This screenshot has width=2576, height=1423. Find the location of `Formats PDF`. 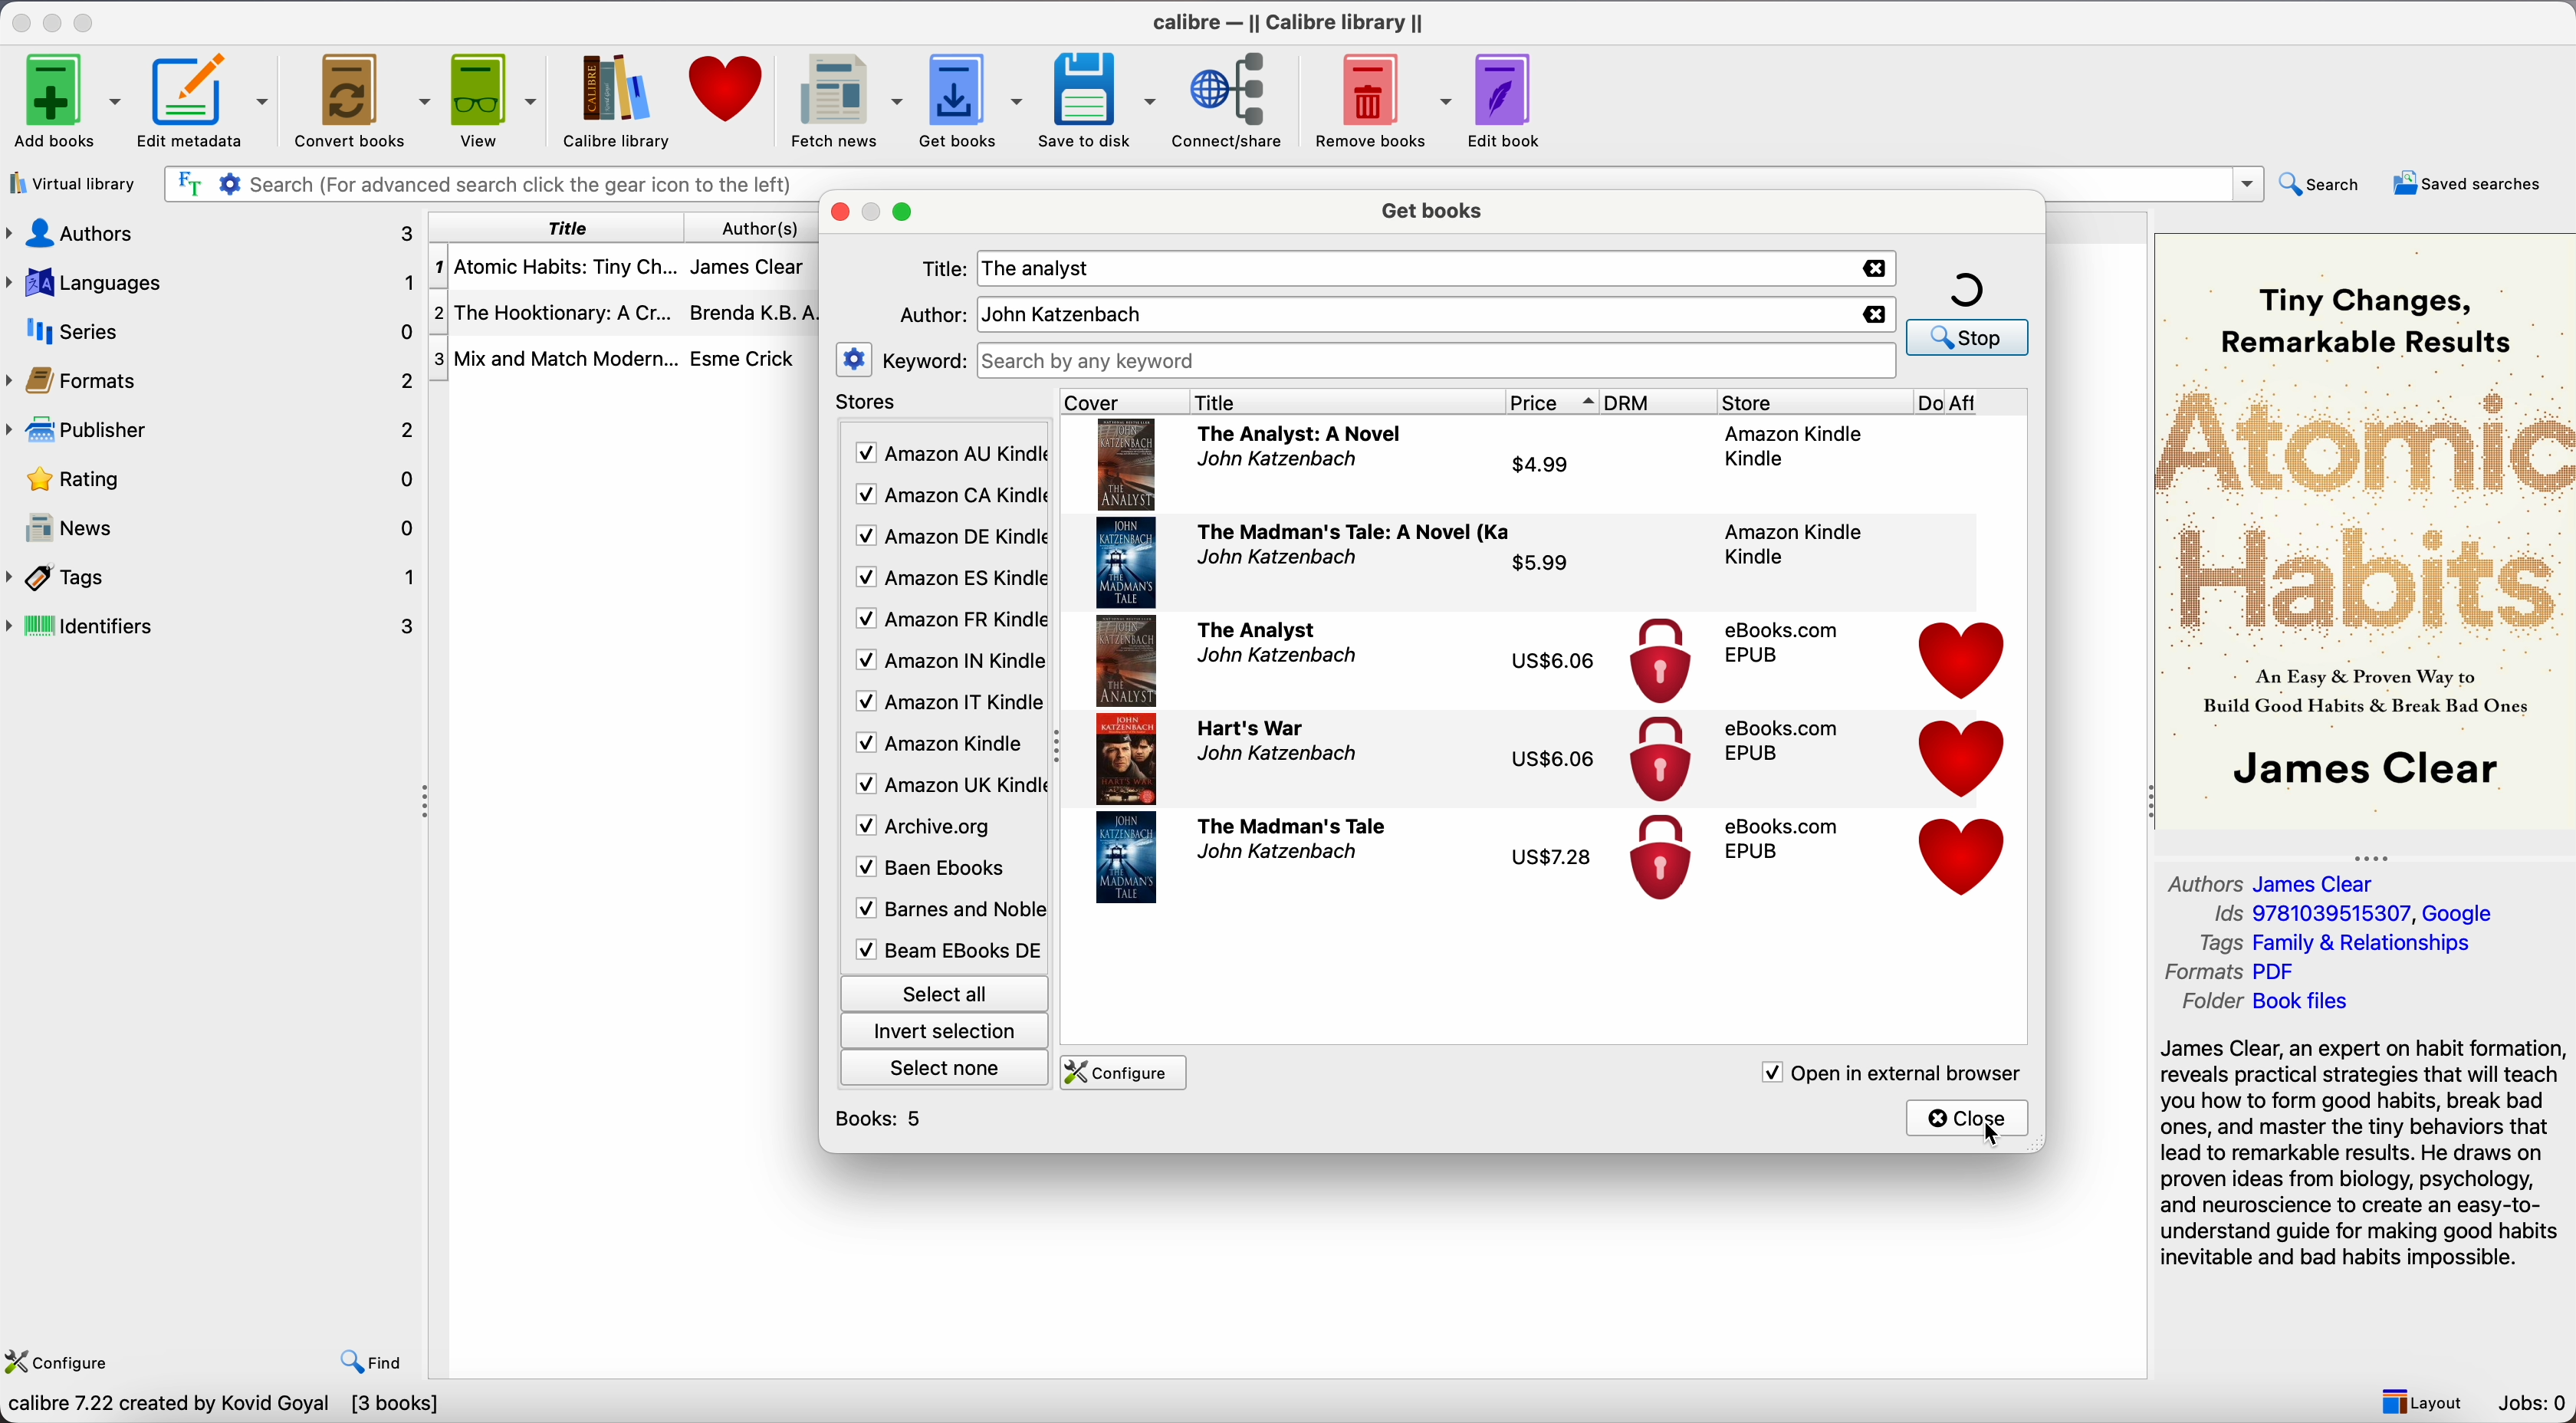

Formats PDF is located at coordinates (2249, 973).